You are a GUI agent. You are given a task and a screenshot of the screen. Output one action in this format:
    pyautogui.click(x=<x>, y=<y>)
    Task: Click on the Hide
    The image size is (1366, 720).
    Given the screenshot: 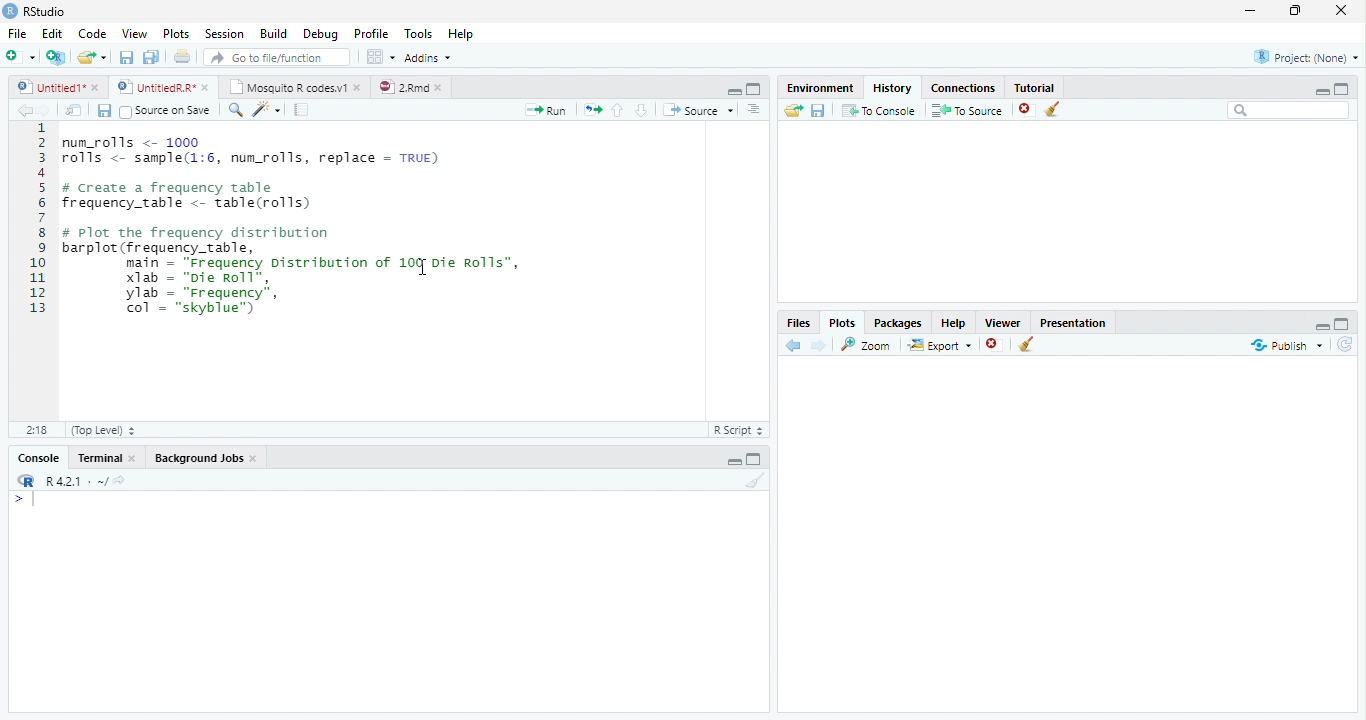 What is the action you would take?
    pyautogui.click(x=731, y=461)
    